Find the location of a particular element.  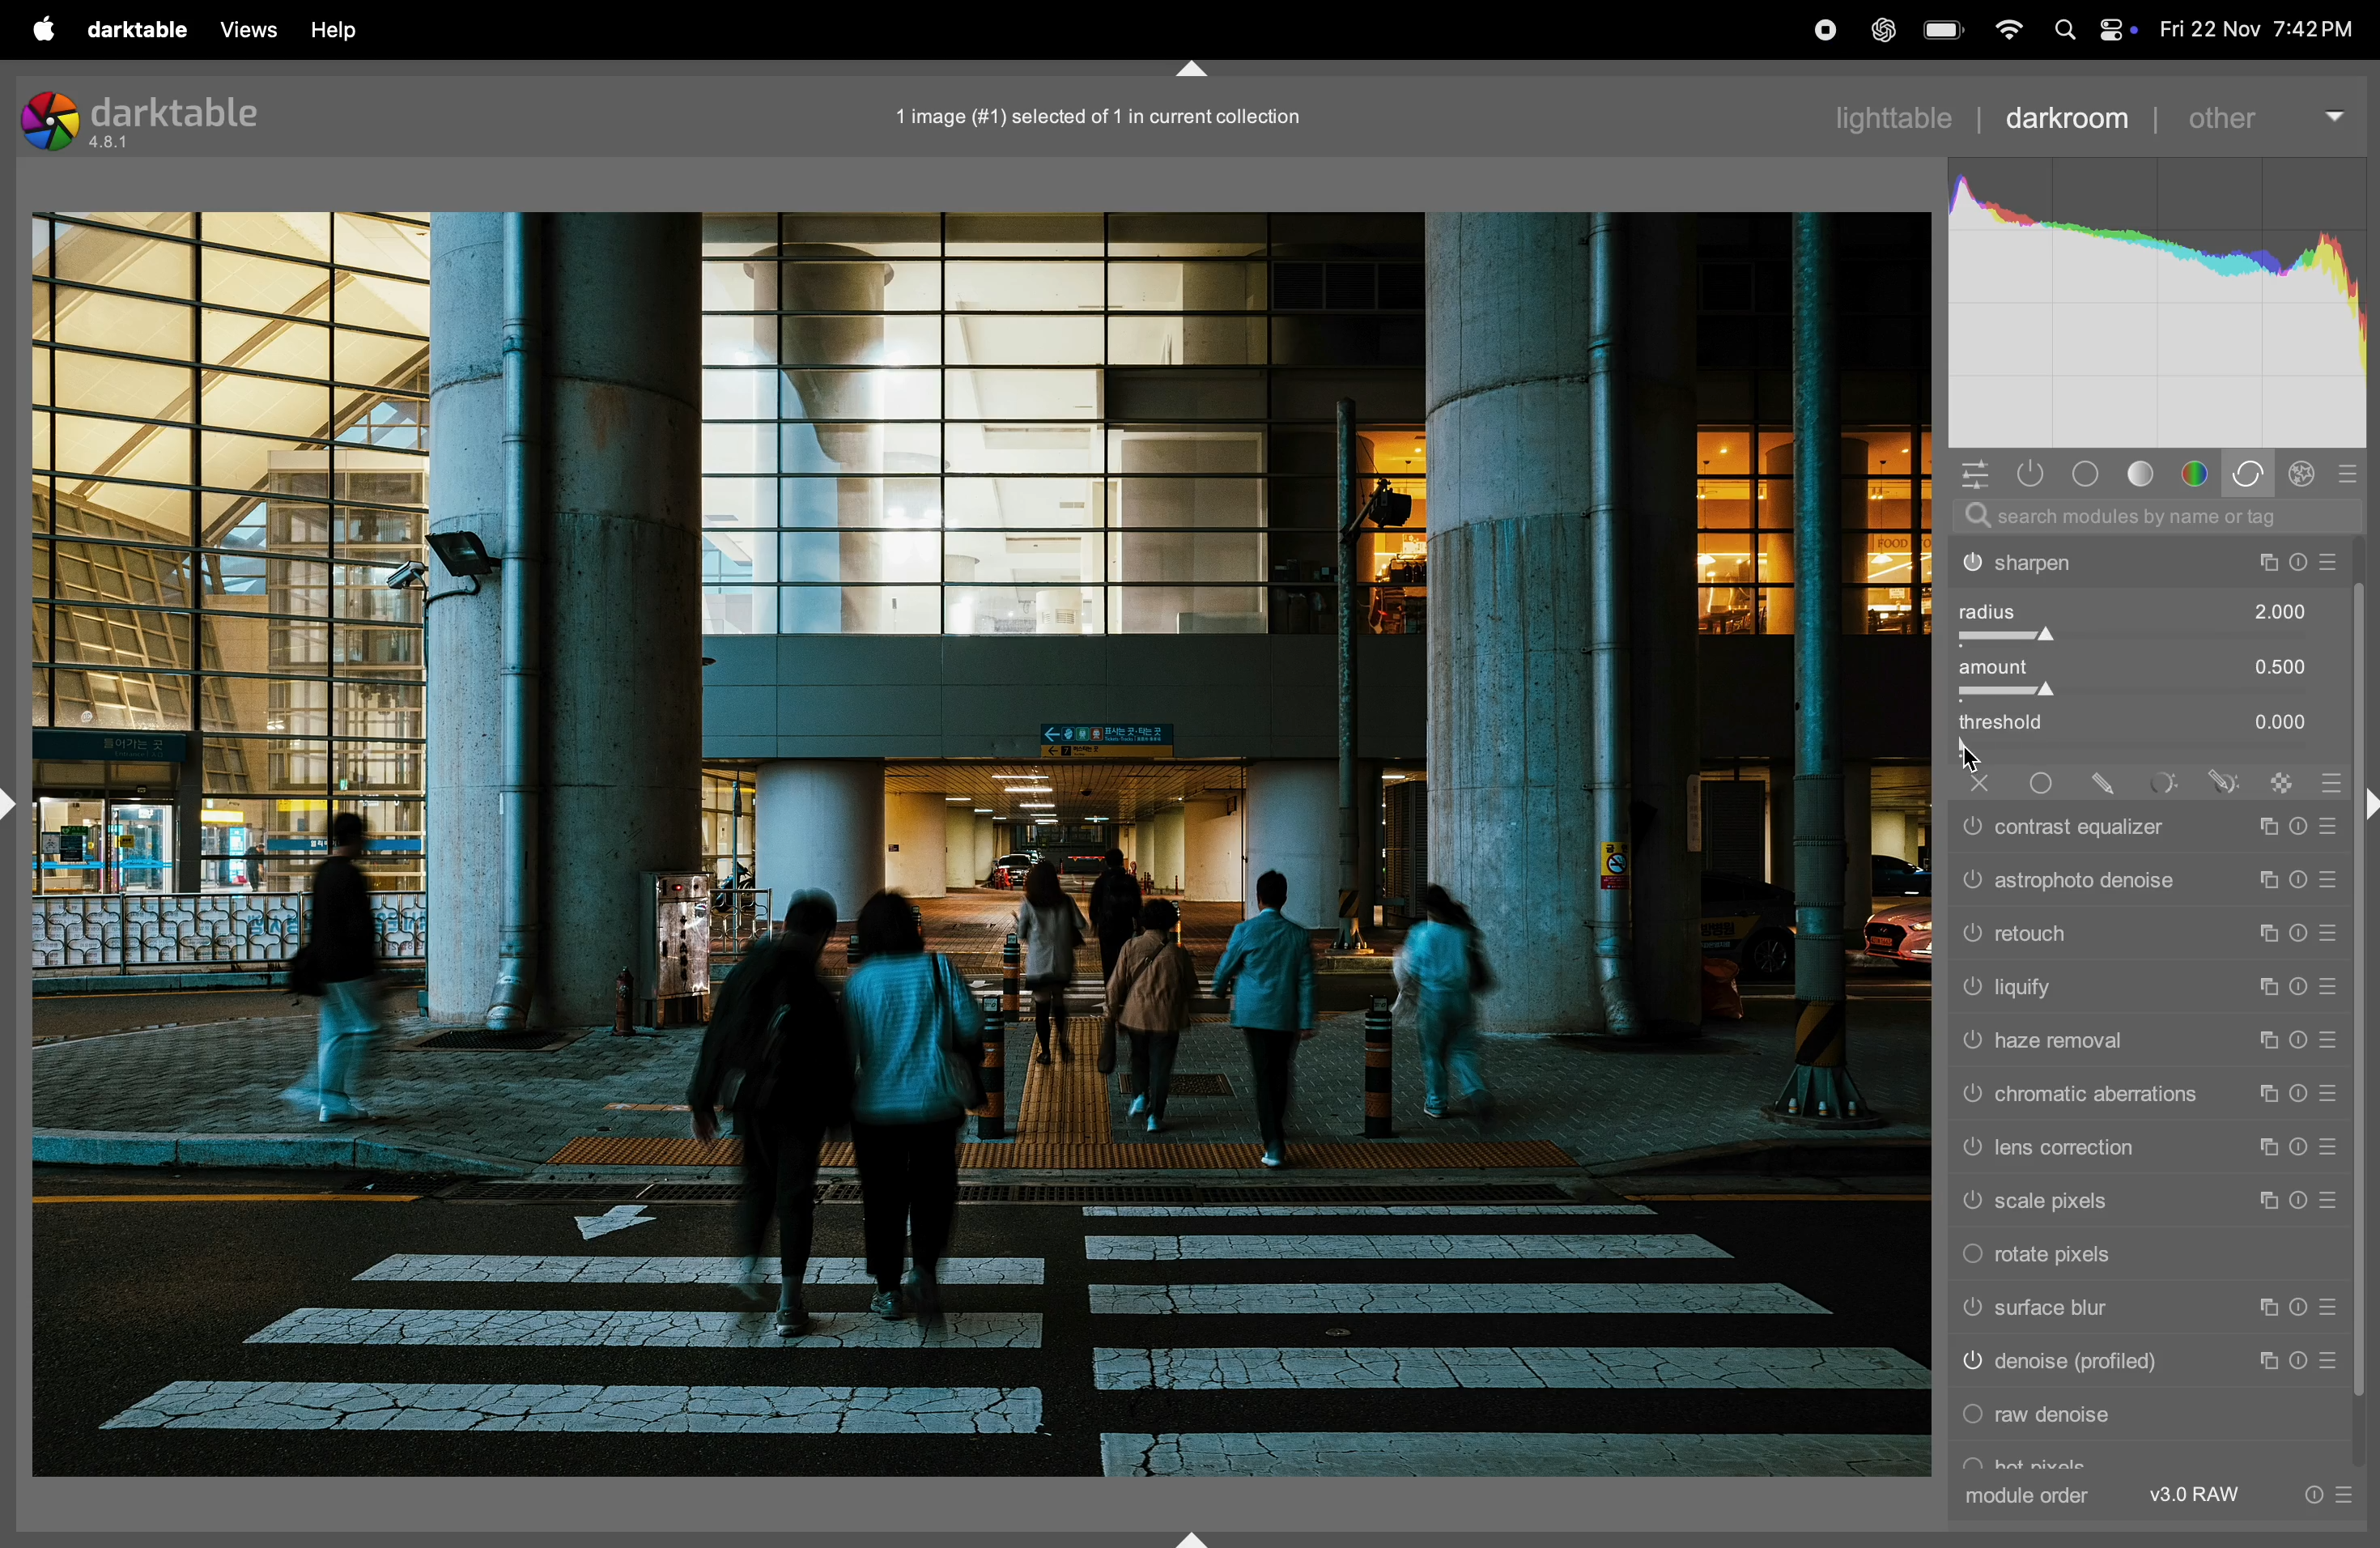

shift+ctrl+b is located at coordinates (1191, 1537).